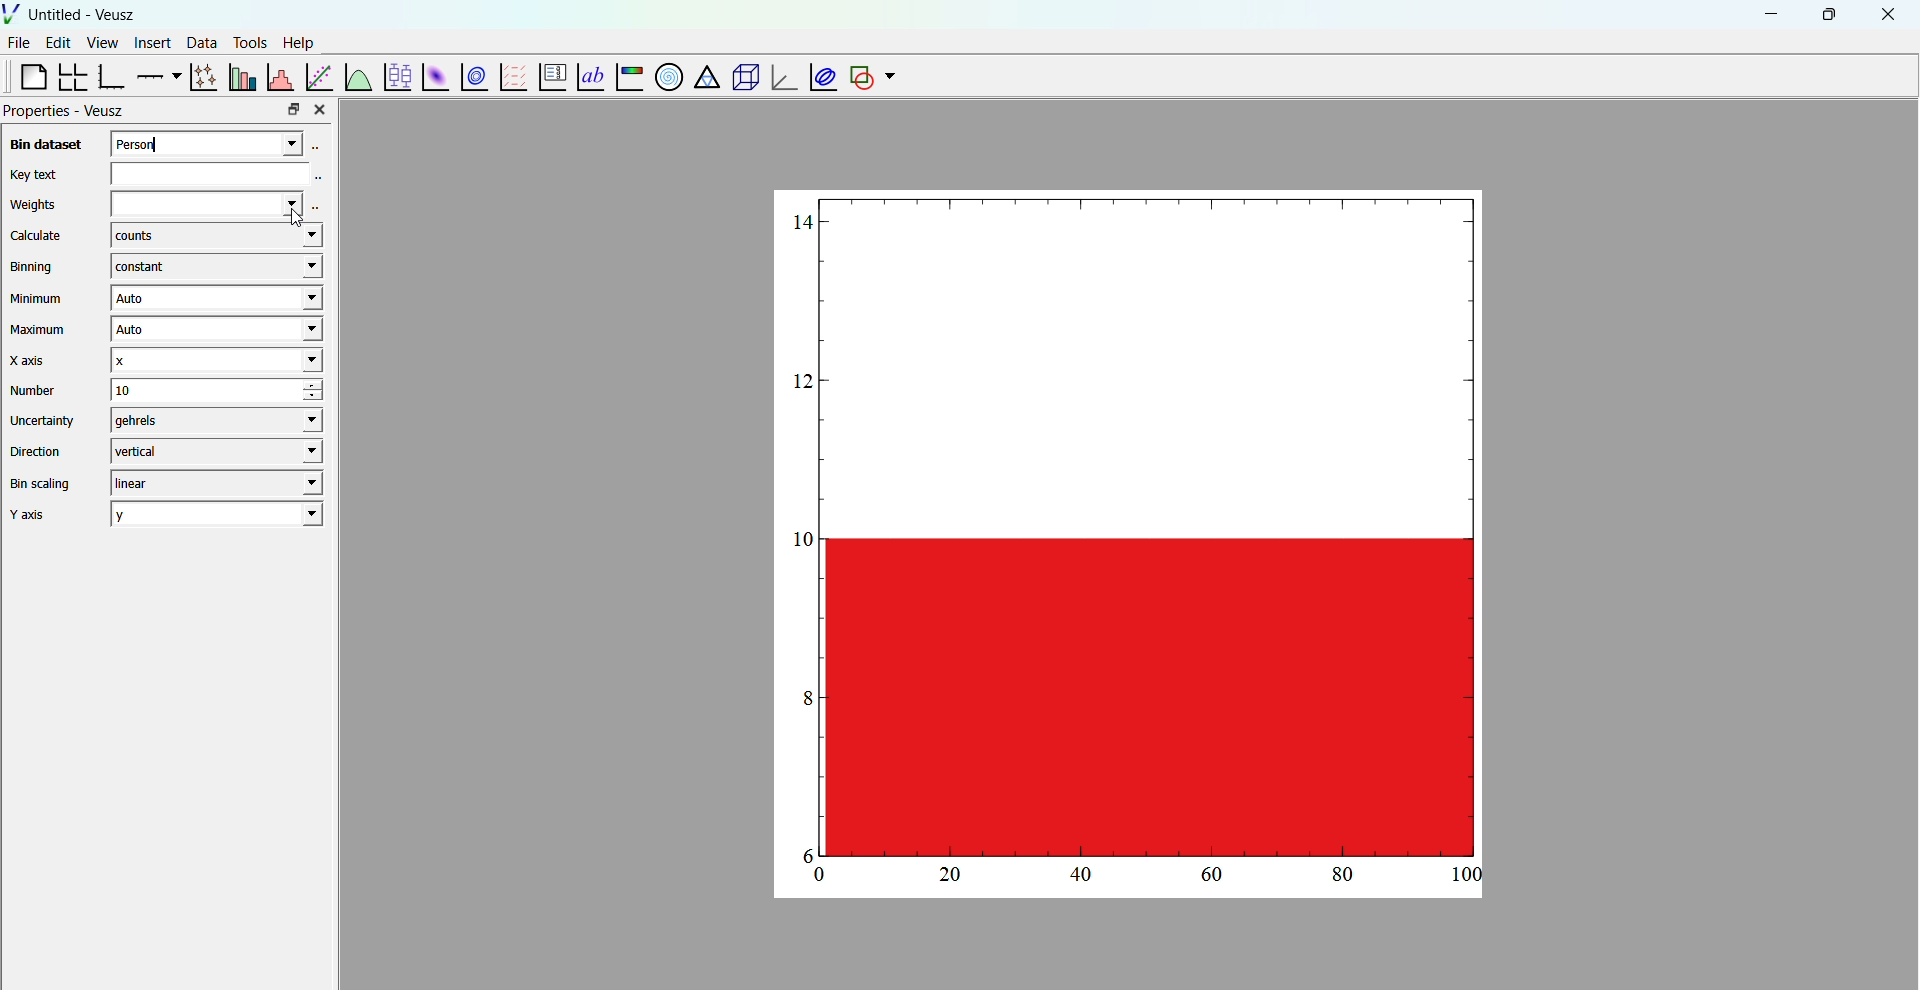  I want to click on maximize, so click(1827, 13).